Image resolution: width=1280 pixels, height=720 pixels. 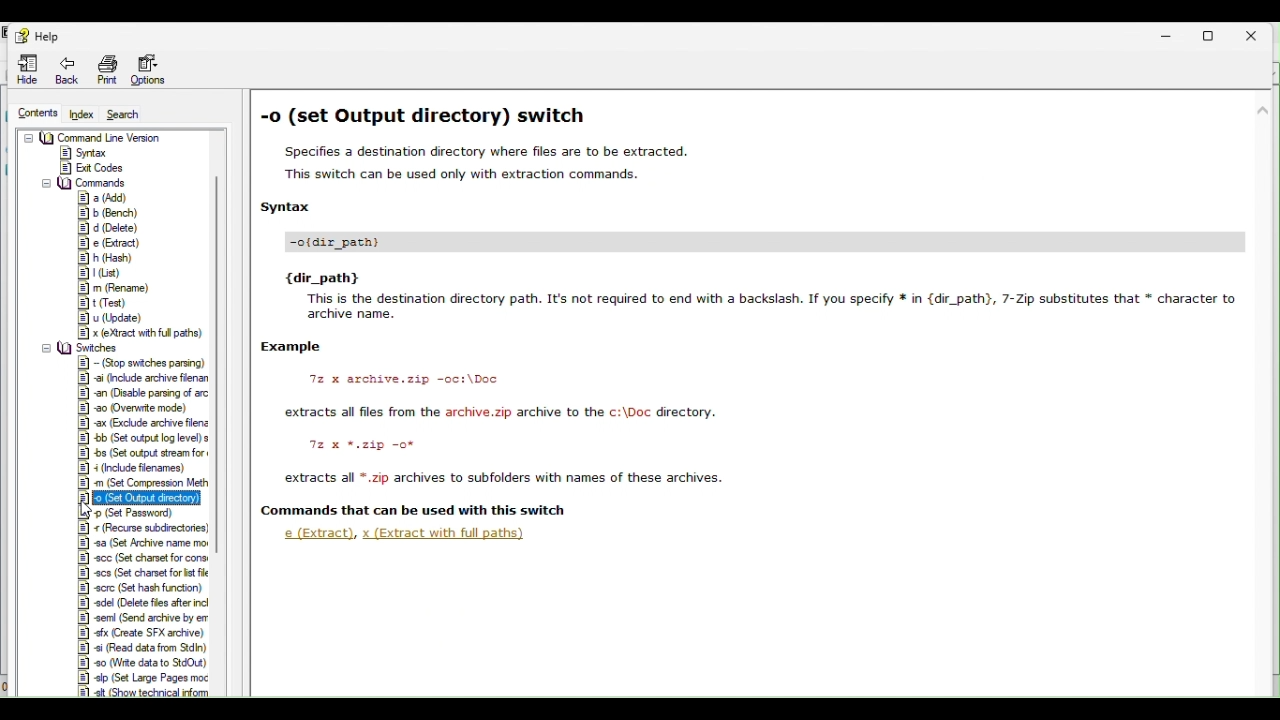 What do you see at coordinates (72, 167) in the screenshot?
I see `File manager ` at bounding box center [72, 167].